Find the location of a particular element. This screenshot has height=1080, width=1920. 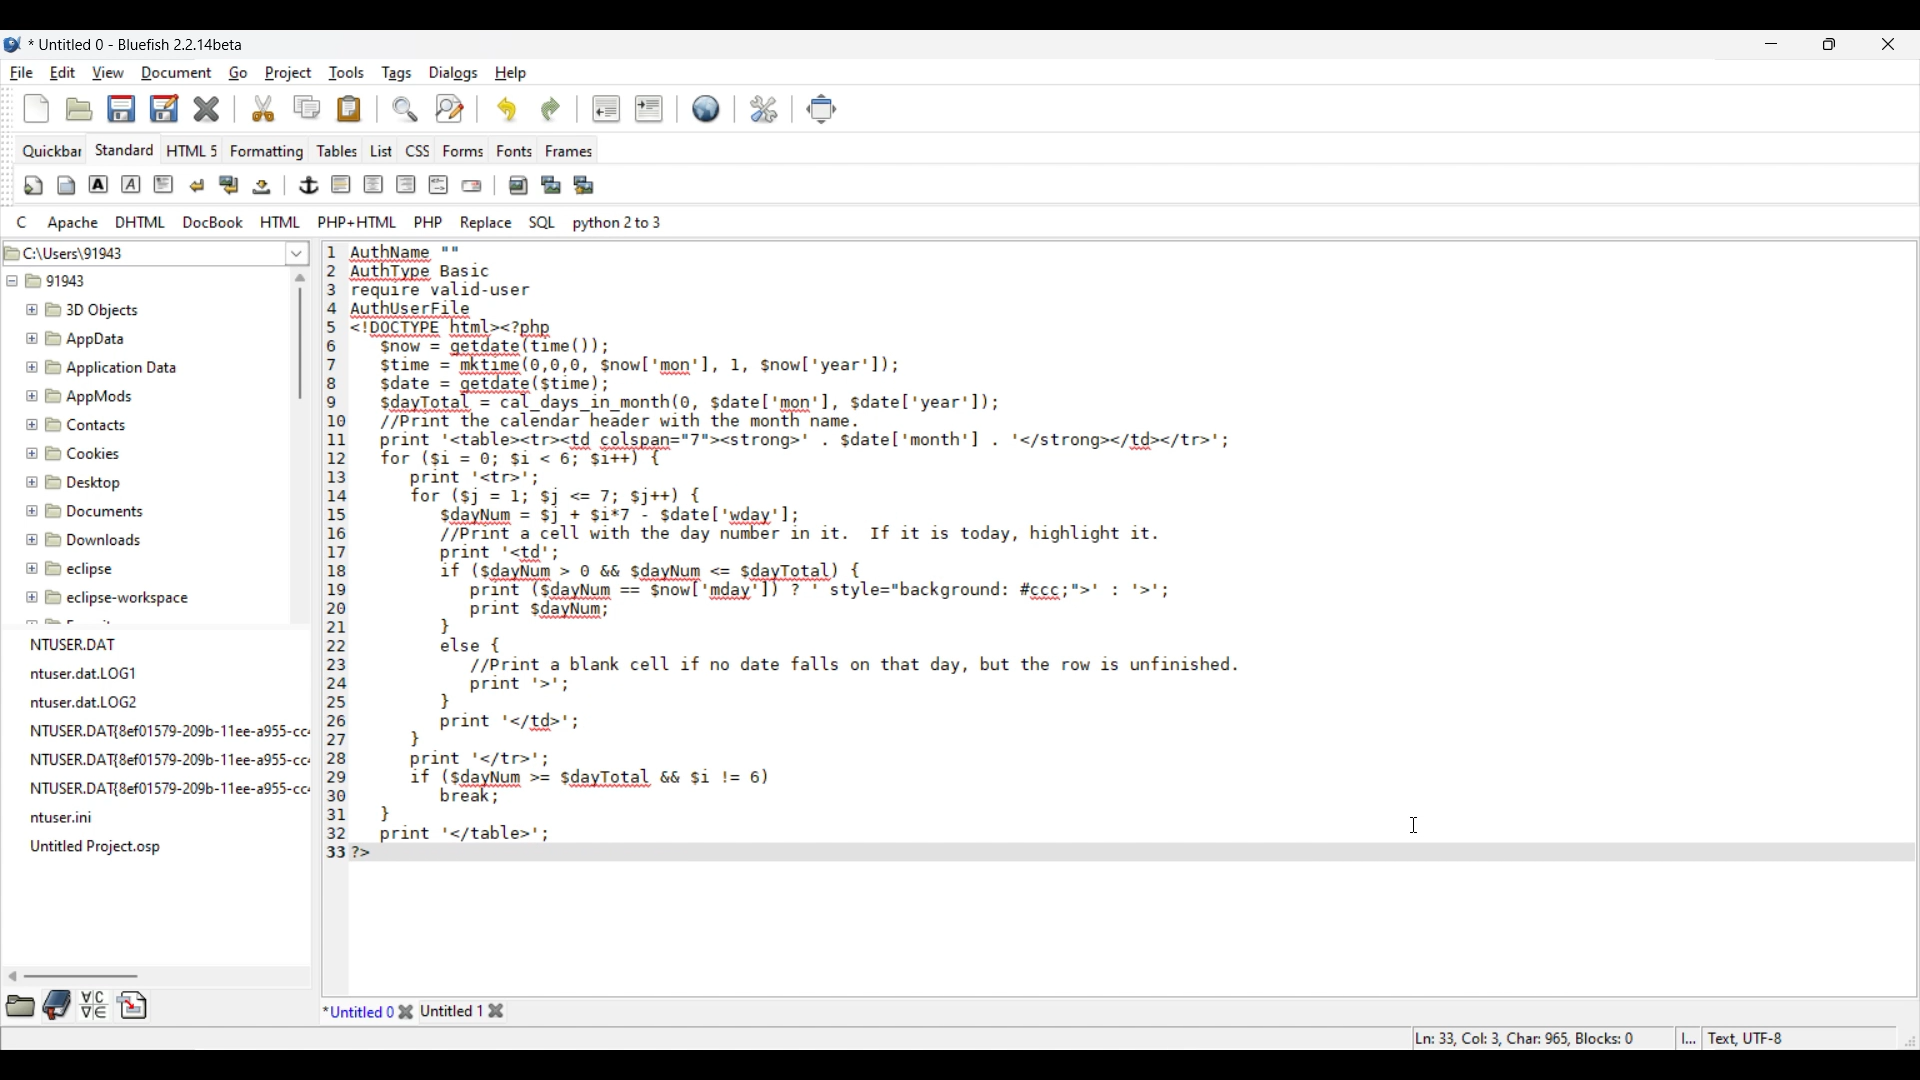

Frames is located at coordinates (570, 151).